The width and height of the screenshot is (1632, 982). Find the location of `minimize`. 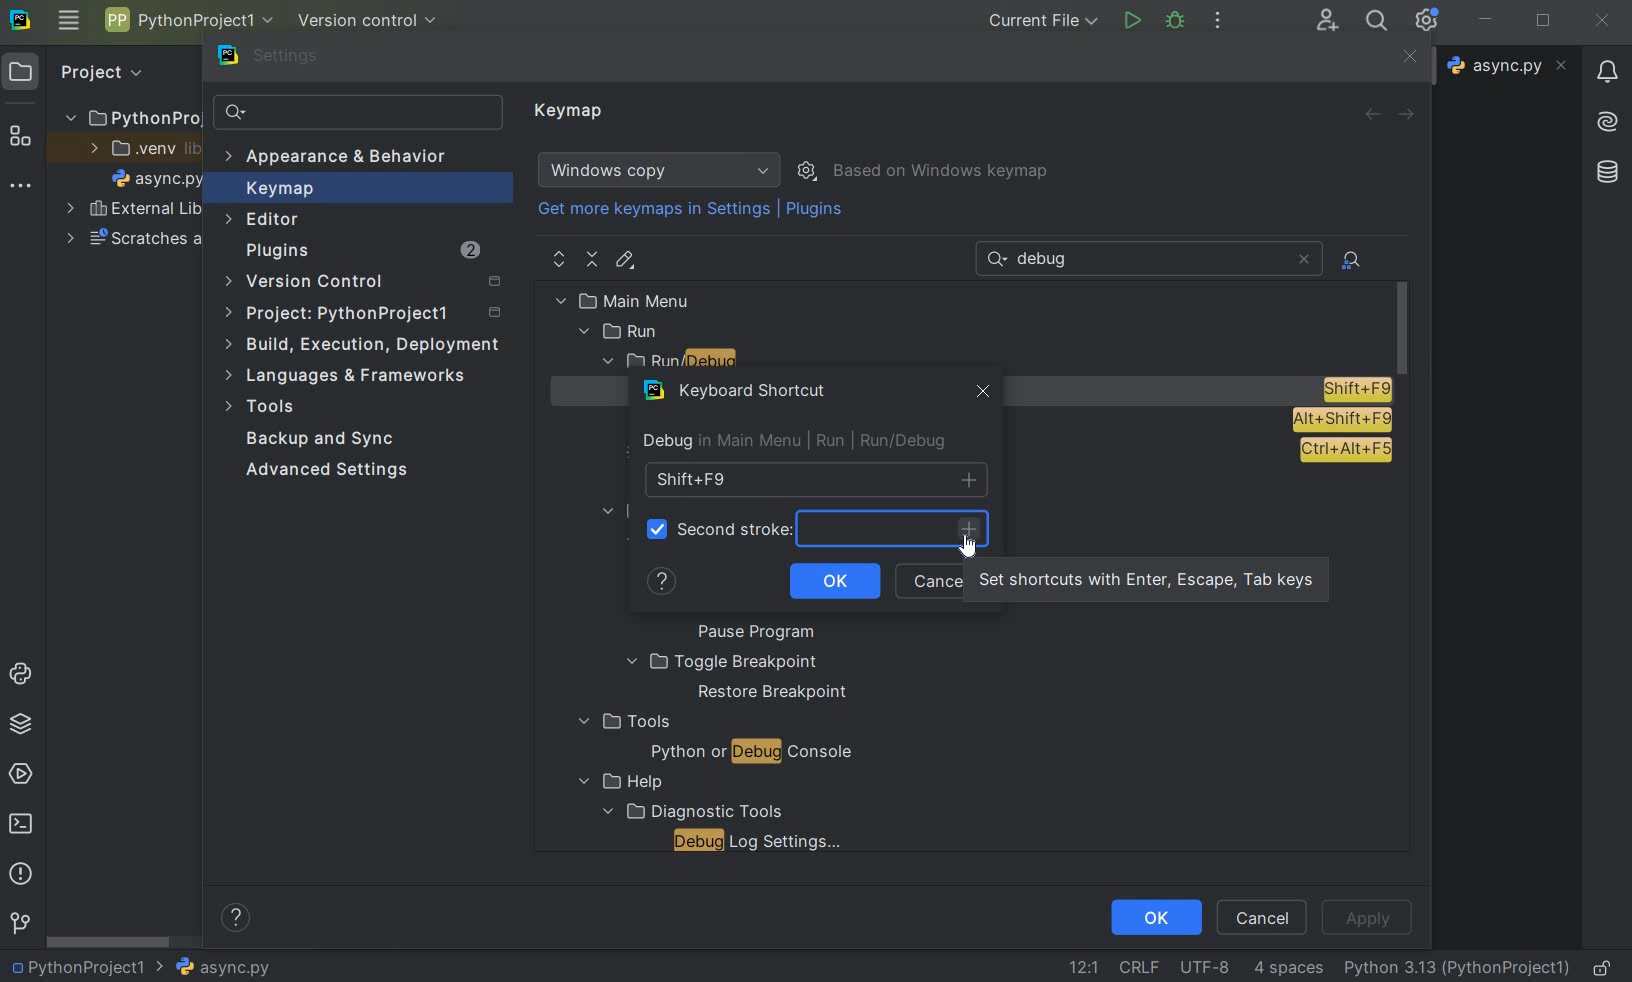

minimize is located at coordinates (1486, 19).